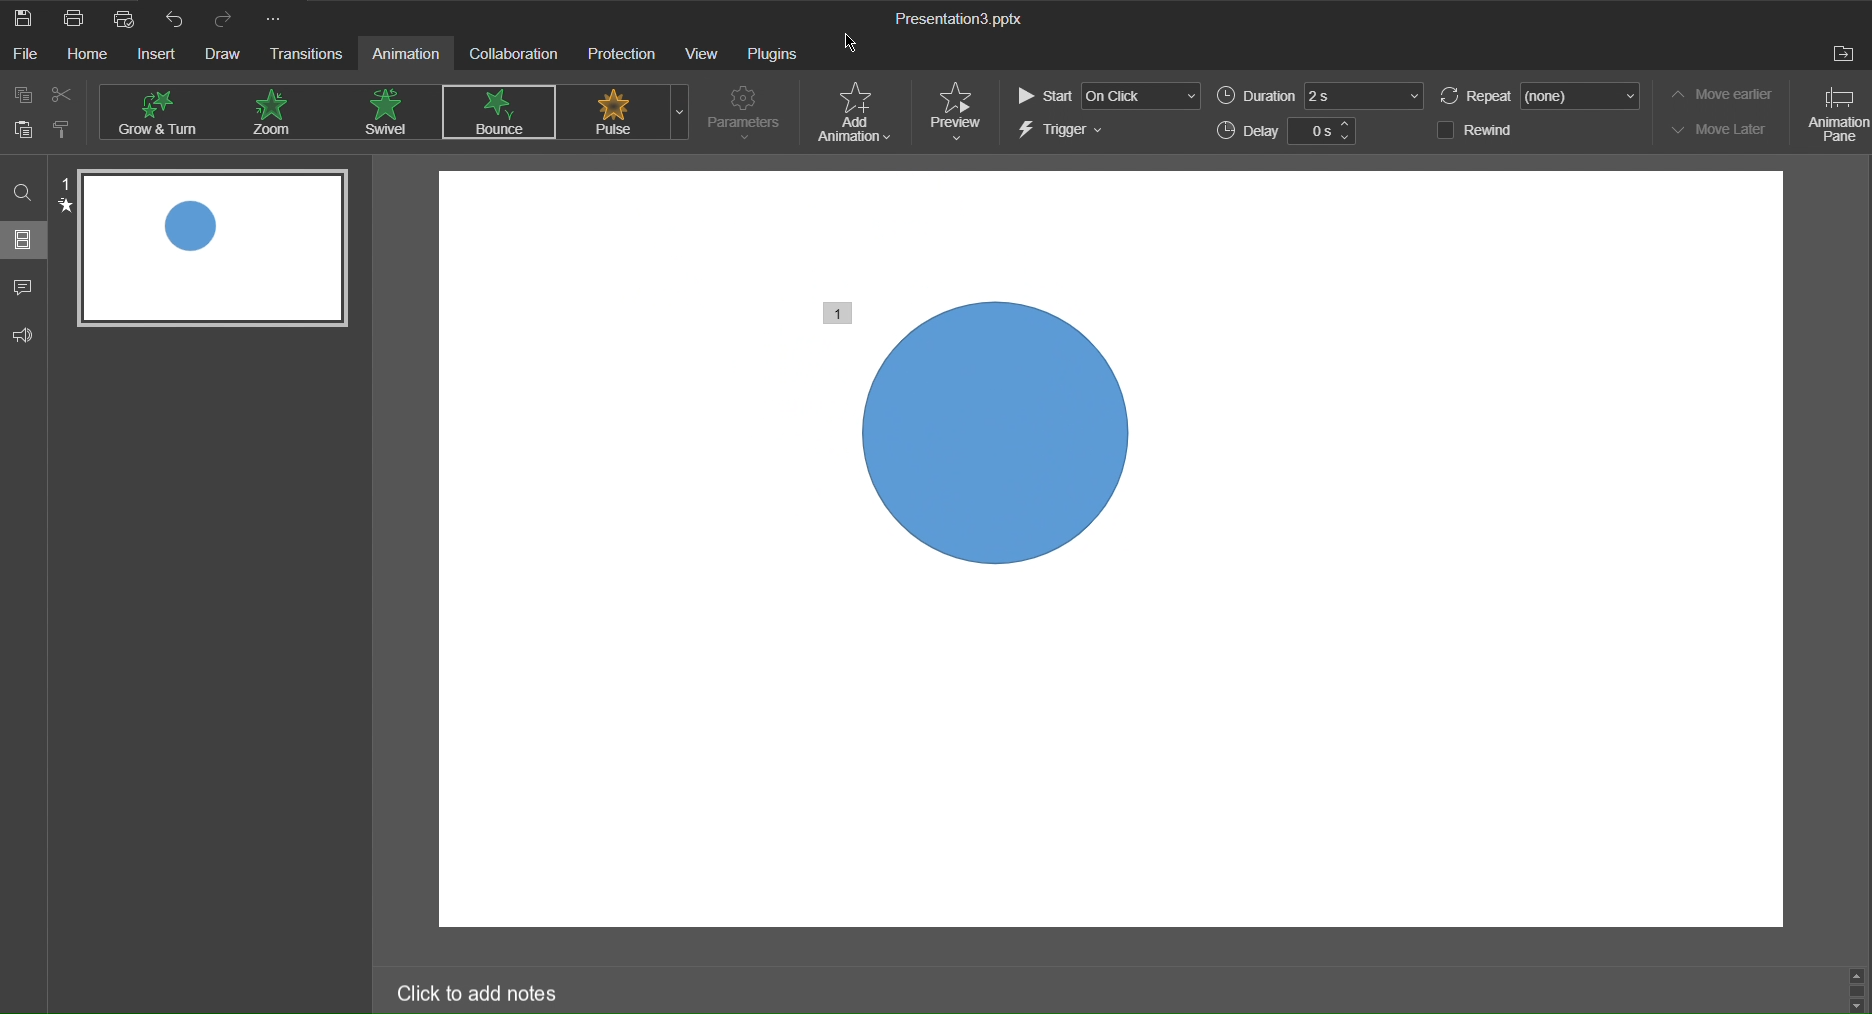 This screenshot has width=1872, height=1014. What do you see at coordinates (1845, 56) in the screenshot?
I see `Open File Location` at bounding box center [1845, 56].